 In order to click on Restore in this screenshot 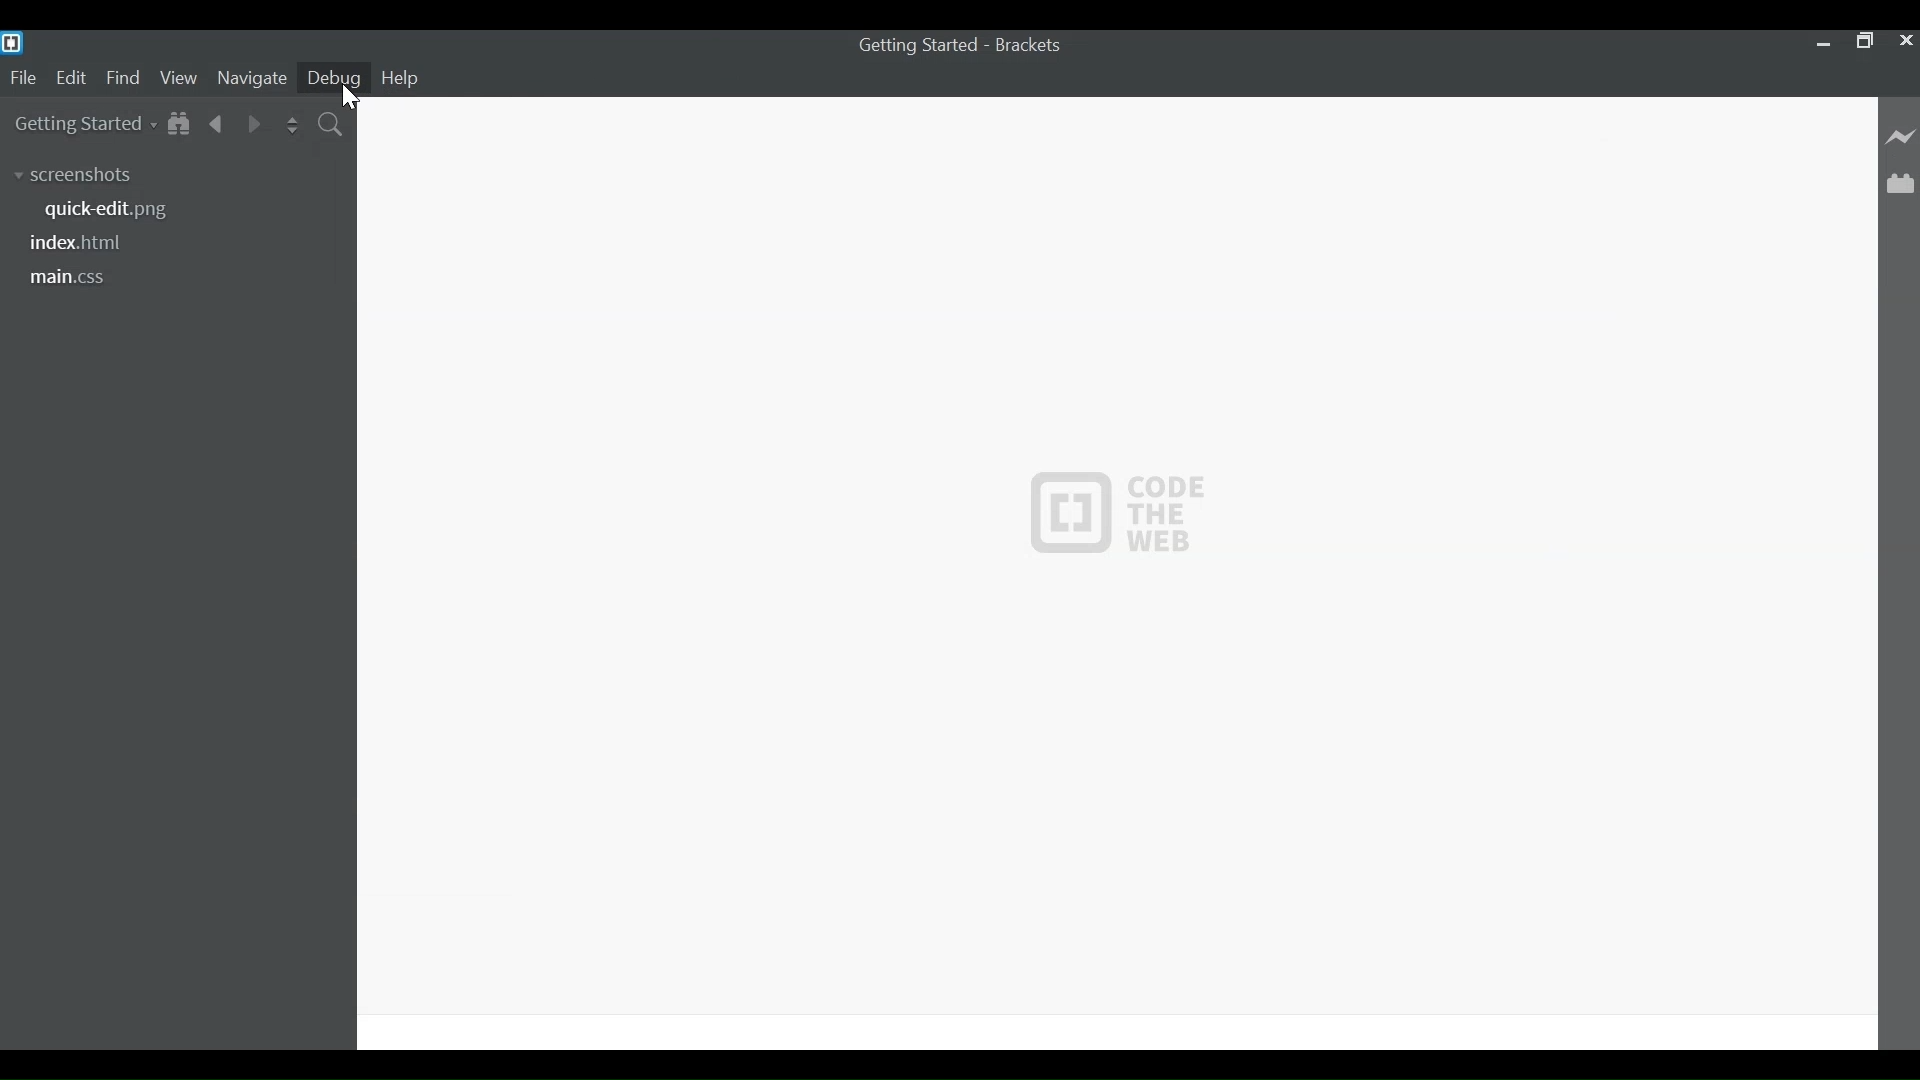, I will do `click(1862, 39)`.